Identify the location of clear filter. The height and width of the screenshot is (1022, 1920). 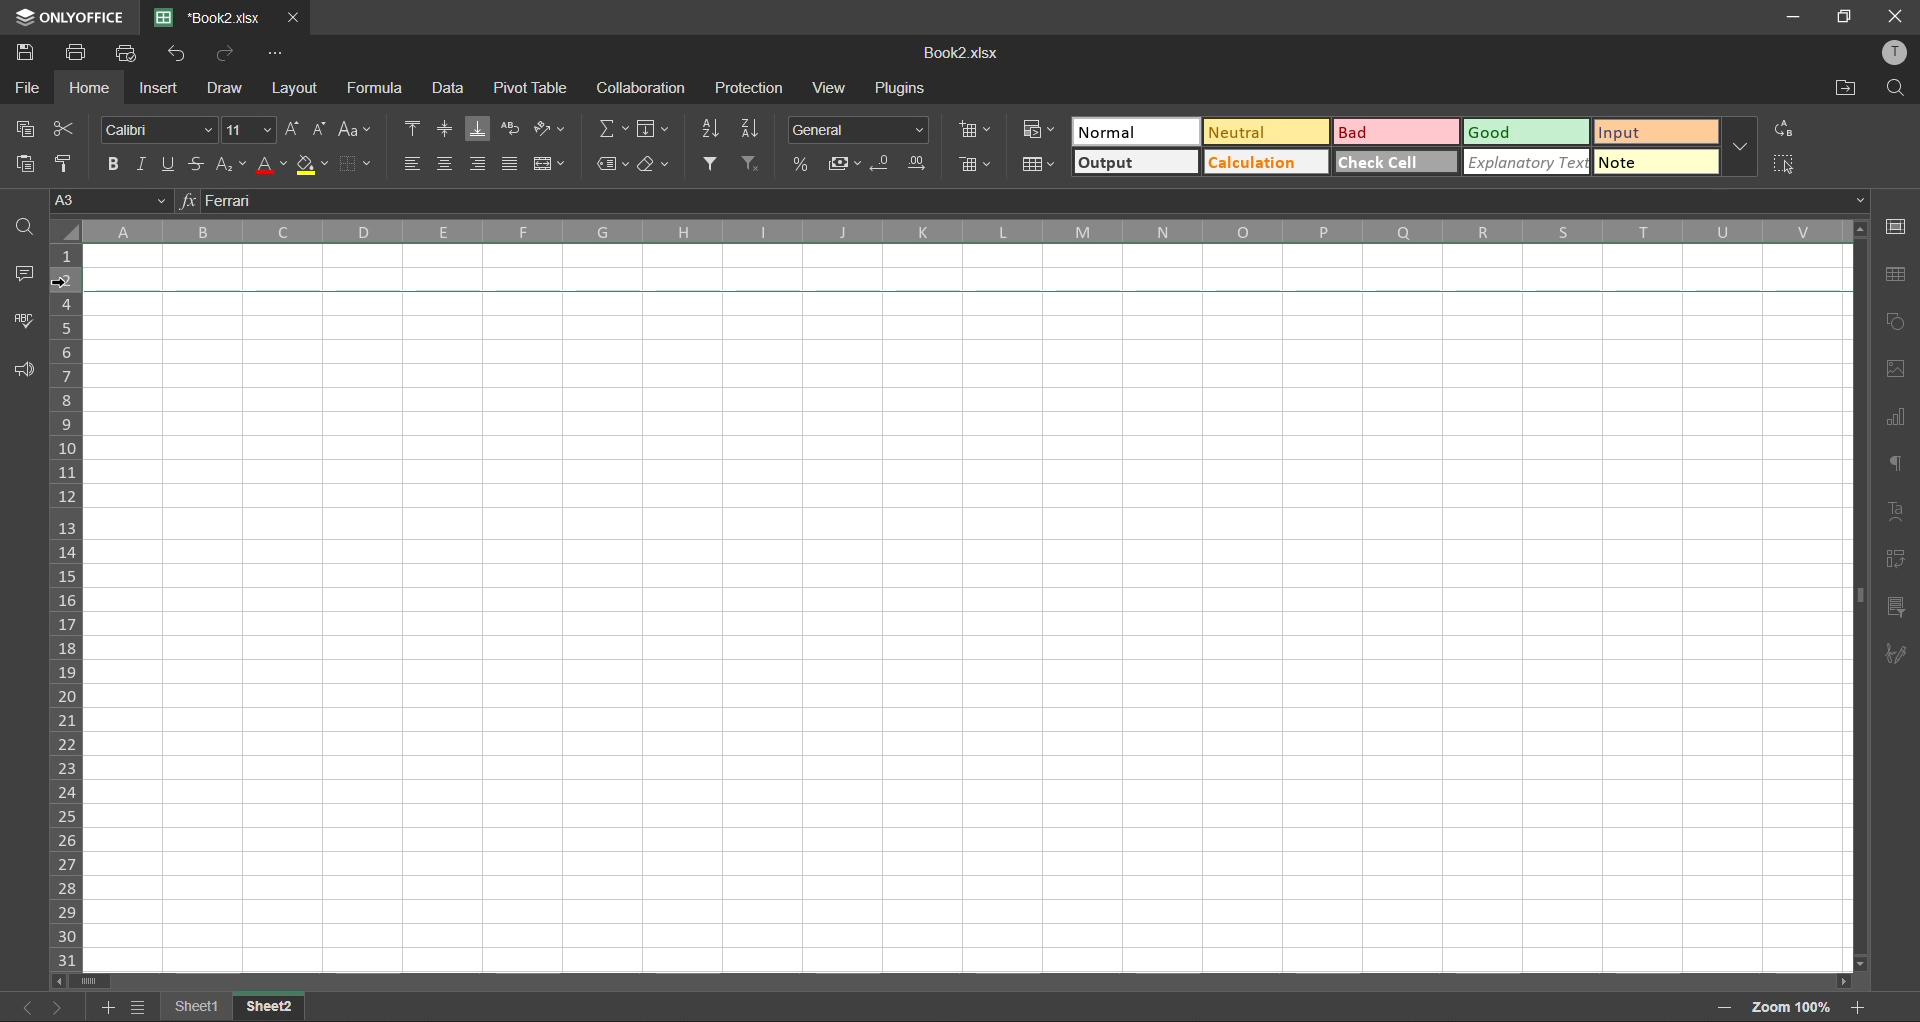
(751, 165).